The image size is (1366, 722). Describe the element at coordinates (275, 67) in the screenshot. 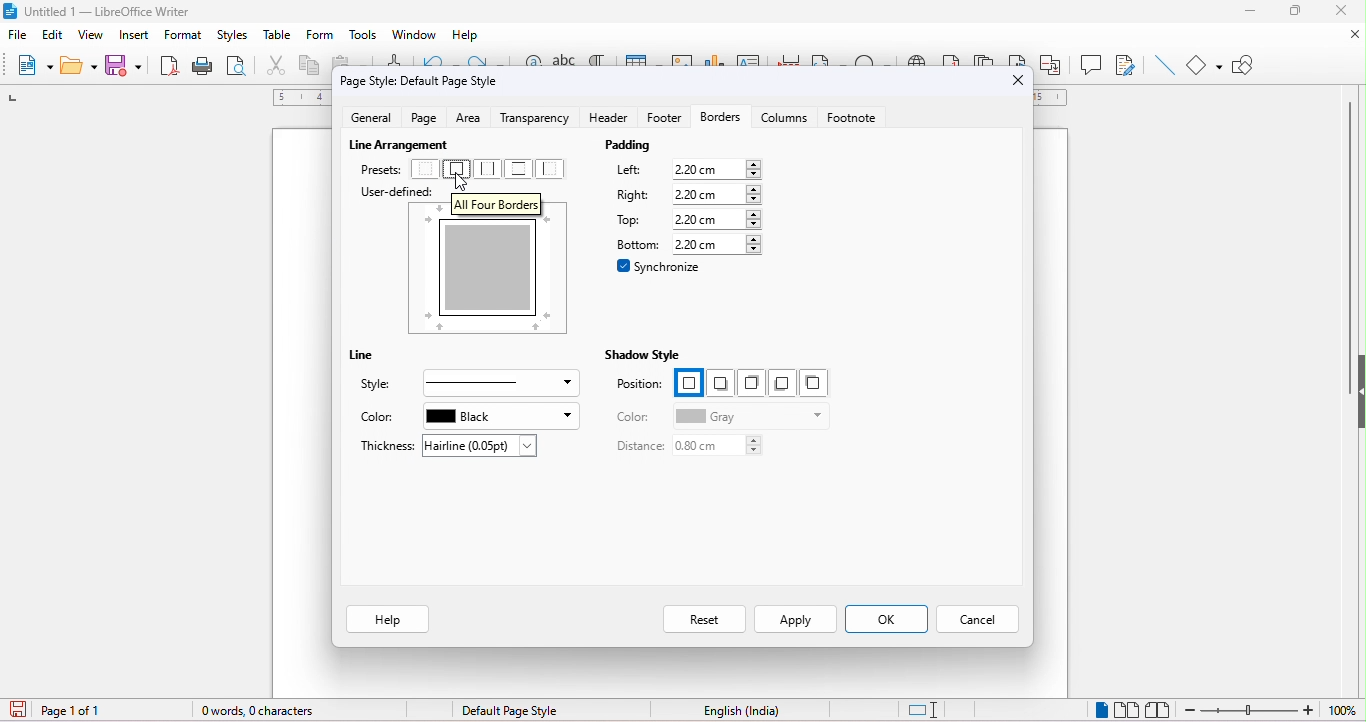

I see `cut` at that location.